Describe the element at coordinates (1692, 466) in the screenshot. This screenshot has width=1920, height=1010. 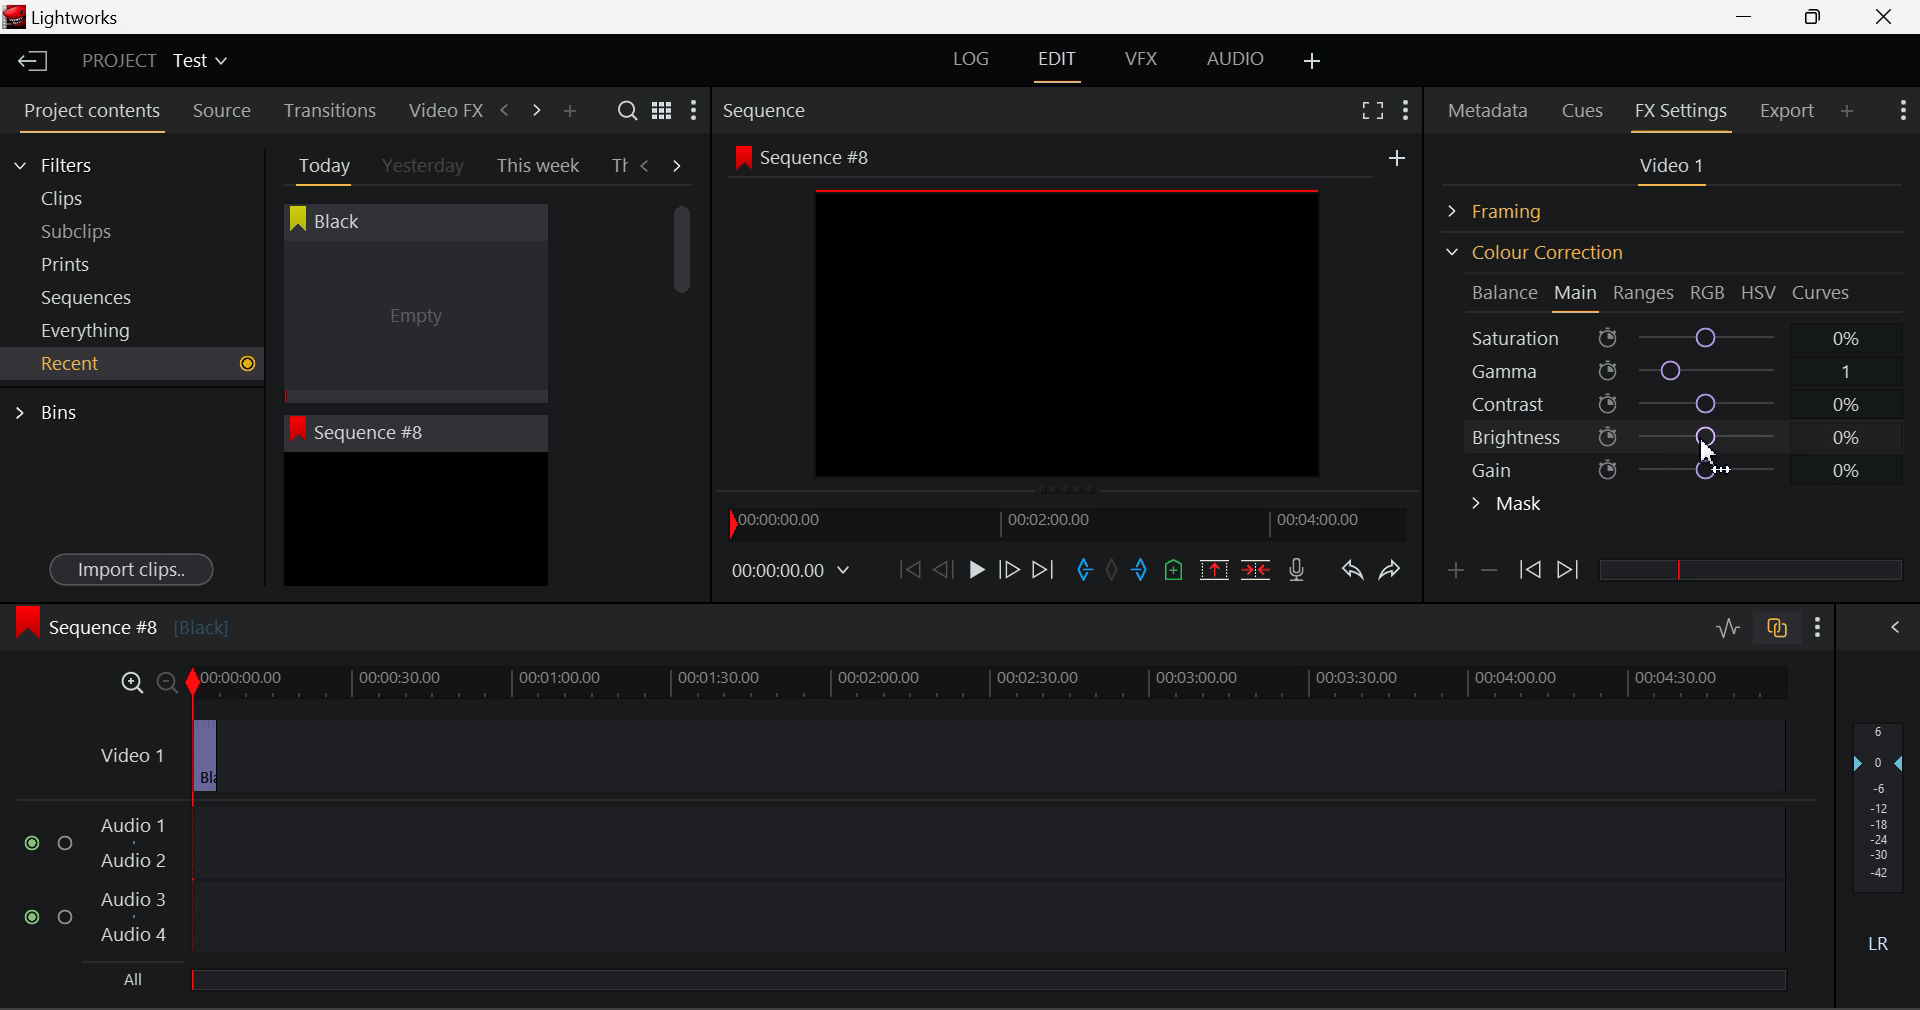
I see `Gain` at that location.